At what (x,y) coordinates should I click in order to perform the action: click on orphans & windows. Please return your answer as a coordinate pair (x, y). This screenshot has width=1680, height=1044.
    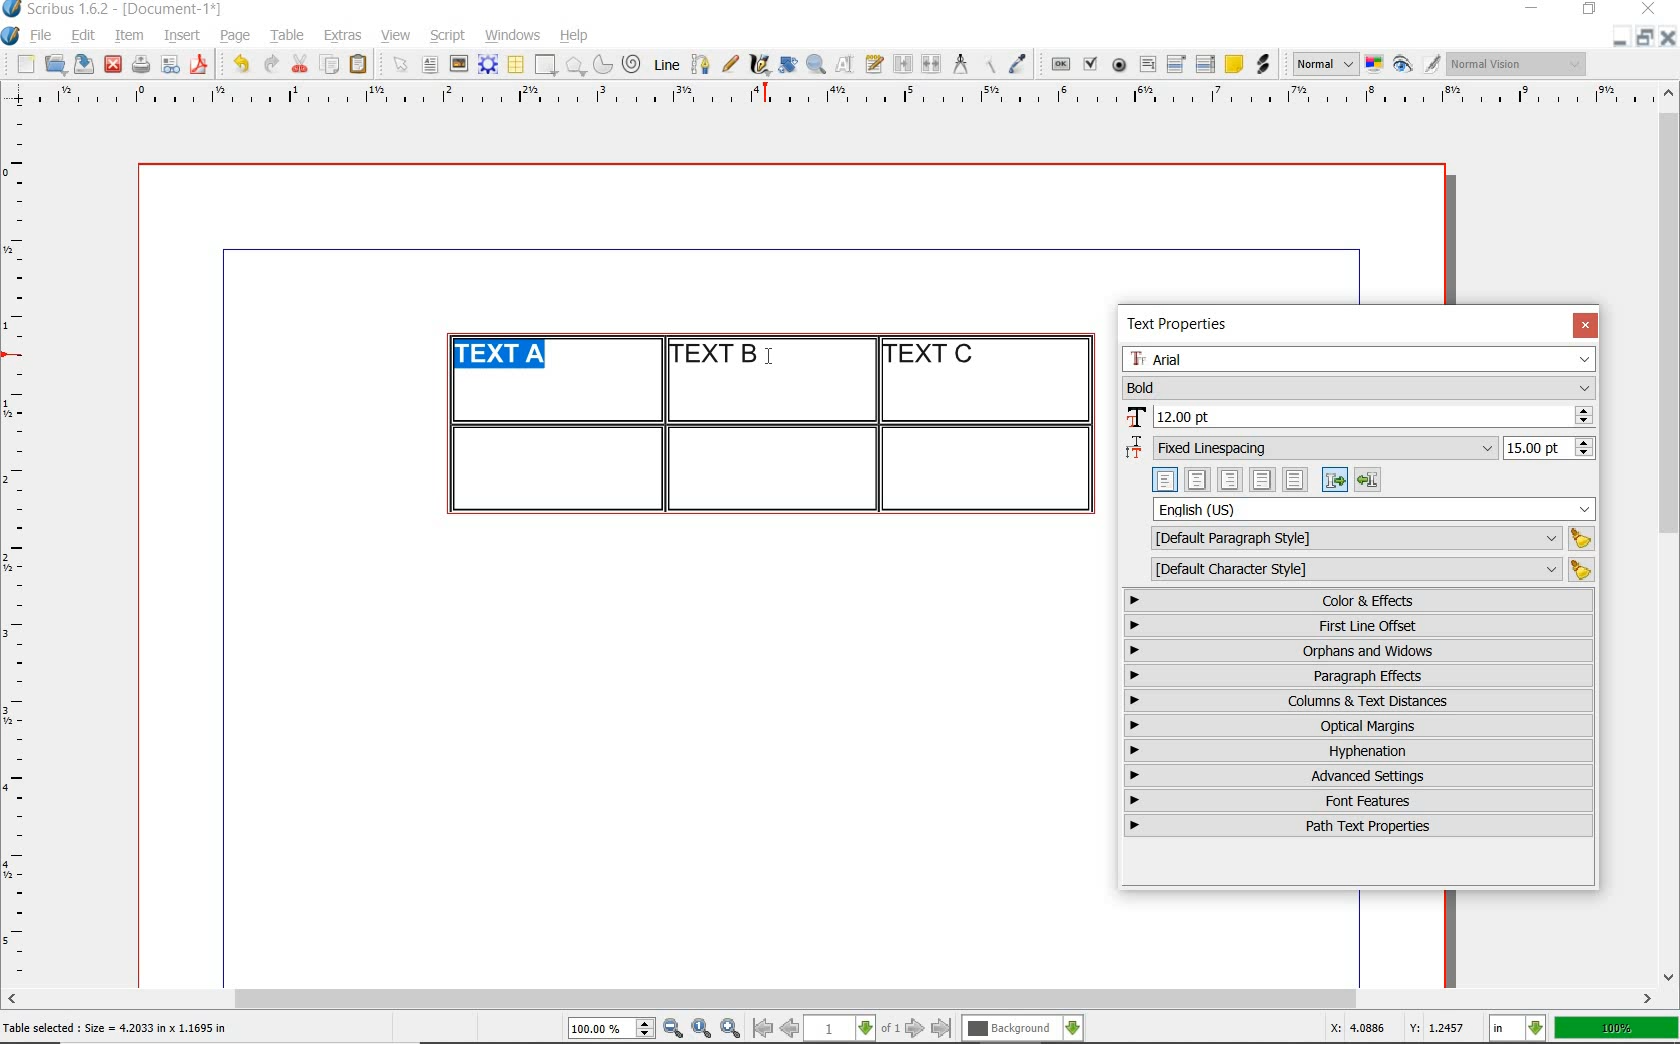
    Looking at the image, I should click on (1357, 652).